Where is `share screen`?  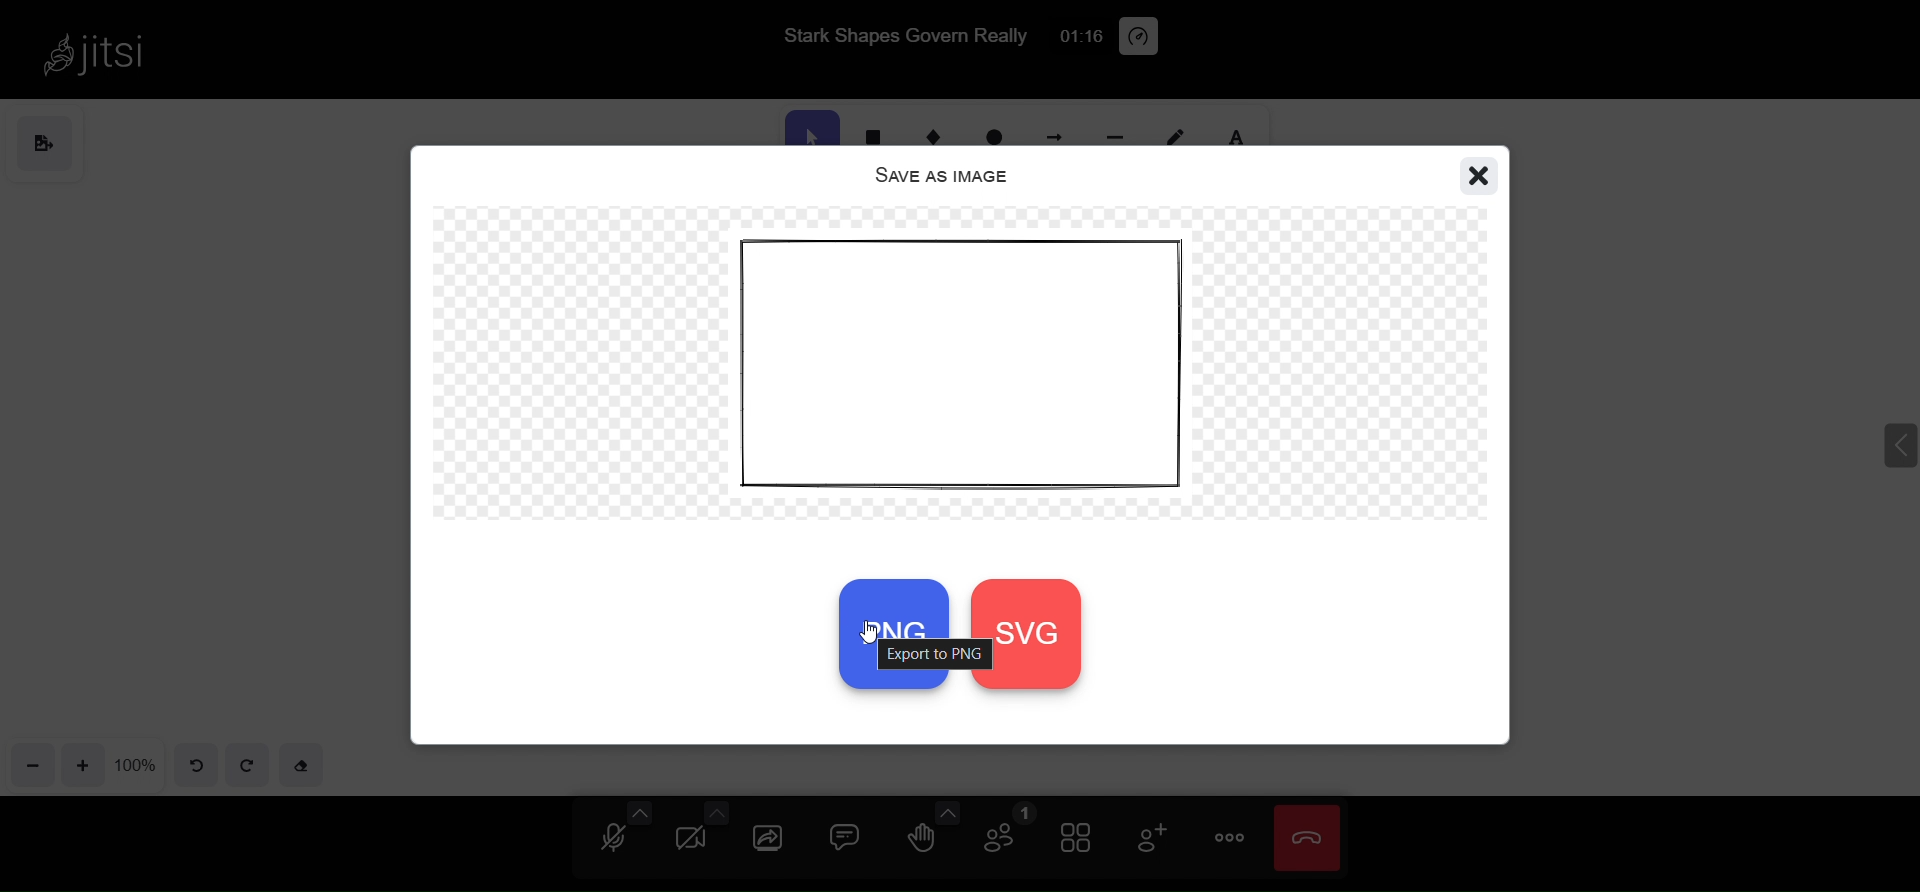
share screen is located at coordinates (766, 838).